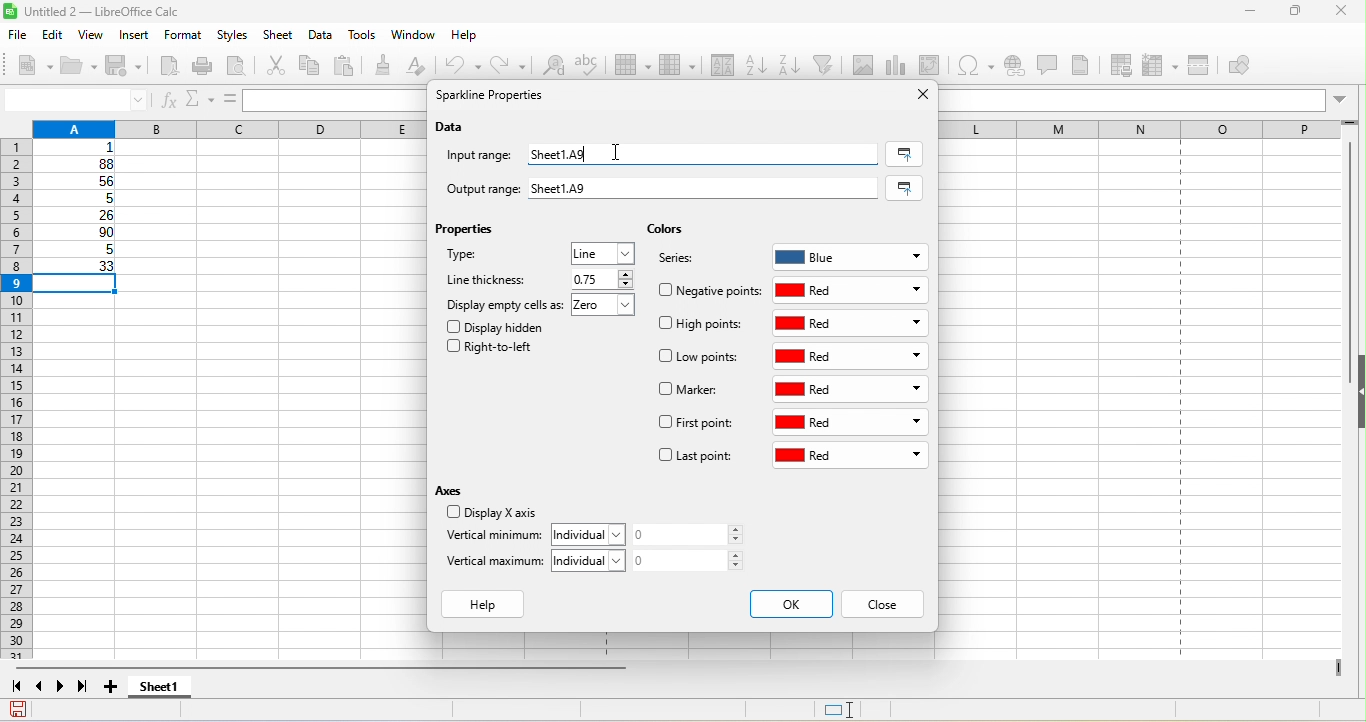 The image size is (1366, 722). What do you see at coordinates (594, 560) in the screenshot?
I see `individual` at bounding box center [594, 560].